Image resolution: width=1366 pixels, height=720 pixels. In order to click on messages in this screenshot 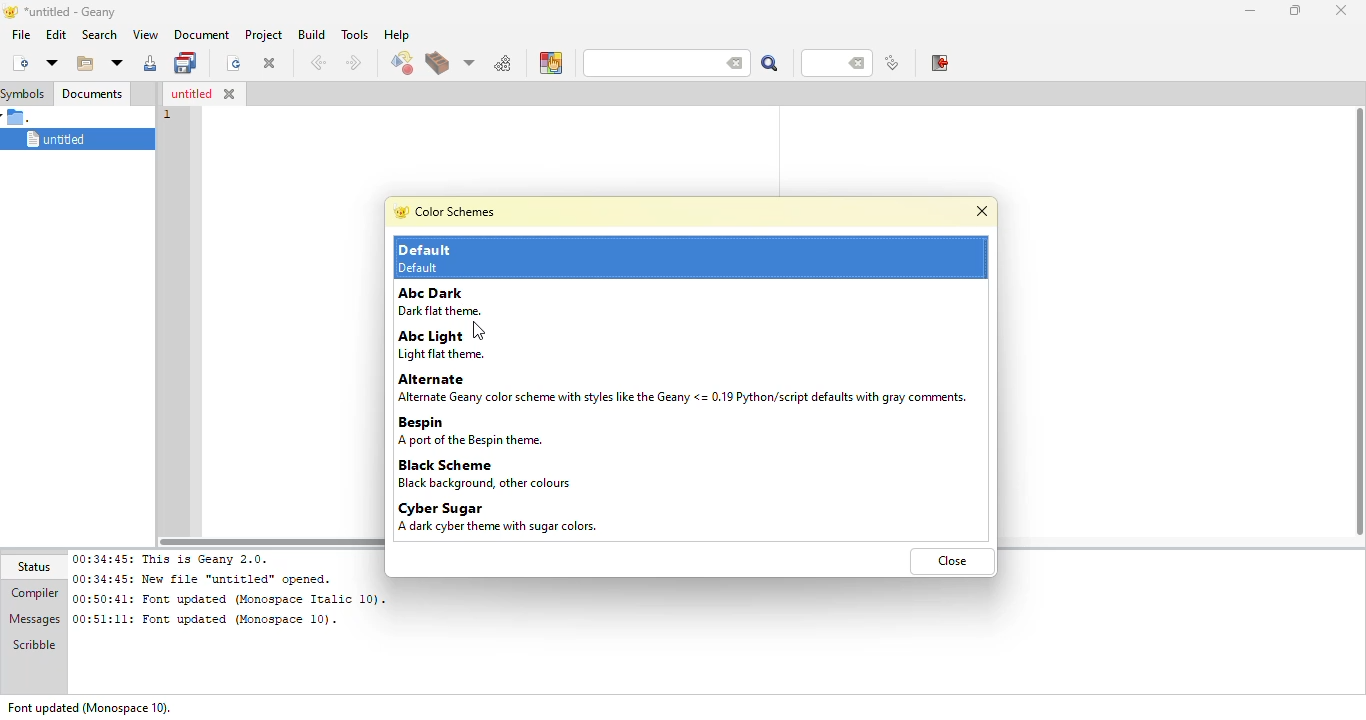, I will do `click(34, 620)`.